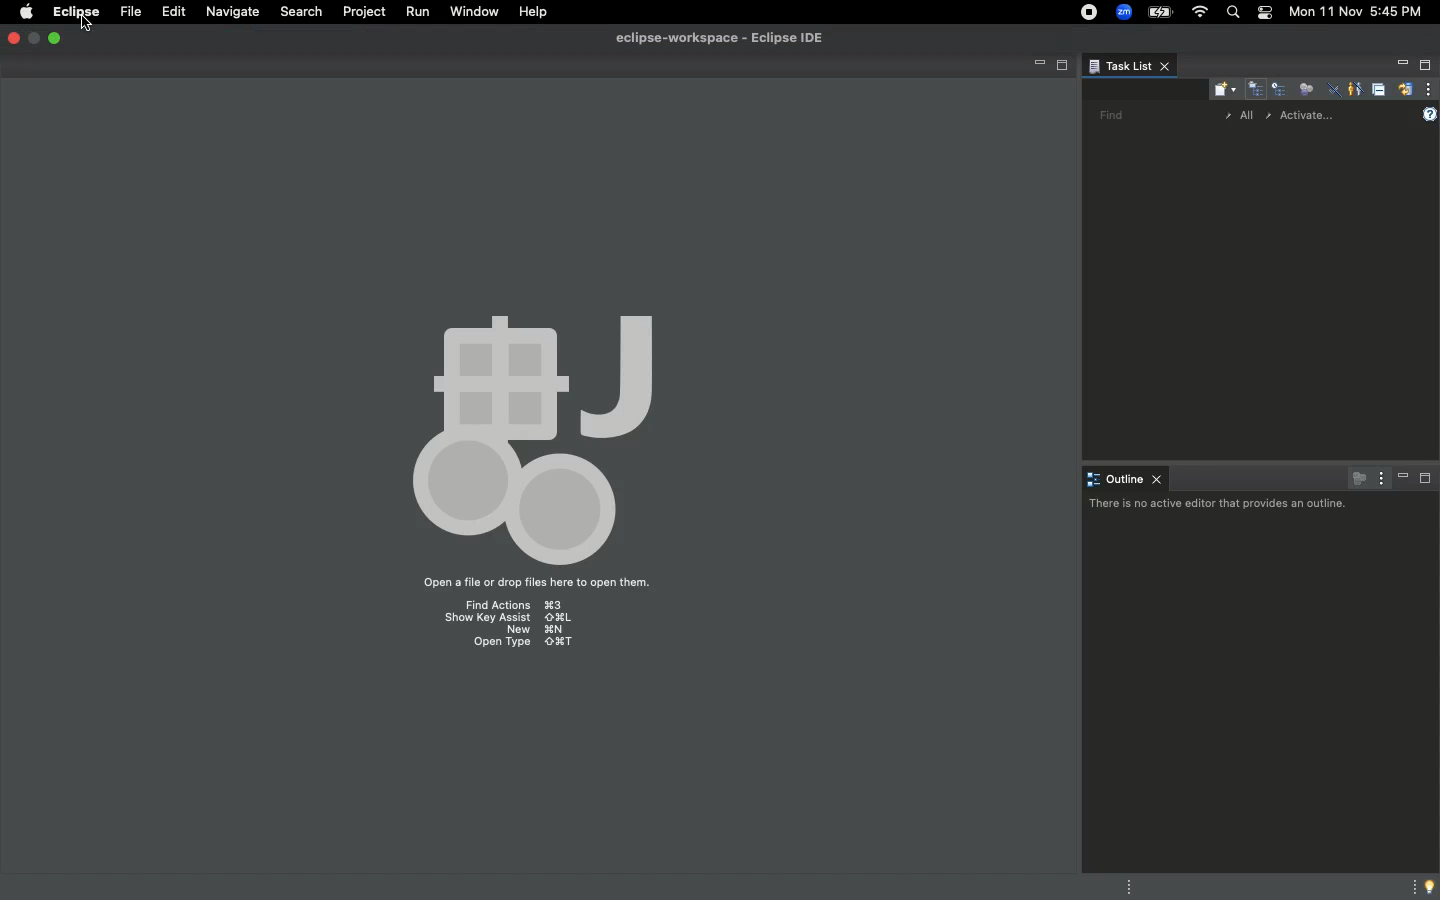  Describe the element at coordinates (1427, 480) in the screenshot. I see `Maximize` at that location.